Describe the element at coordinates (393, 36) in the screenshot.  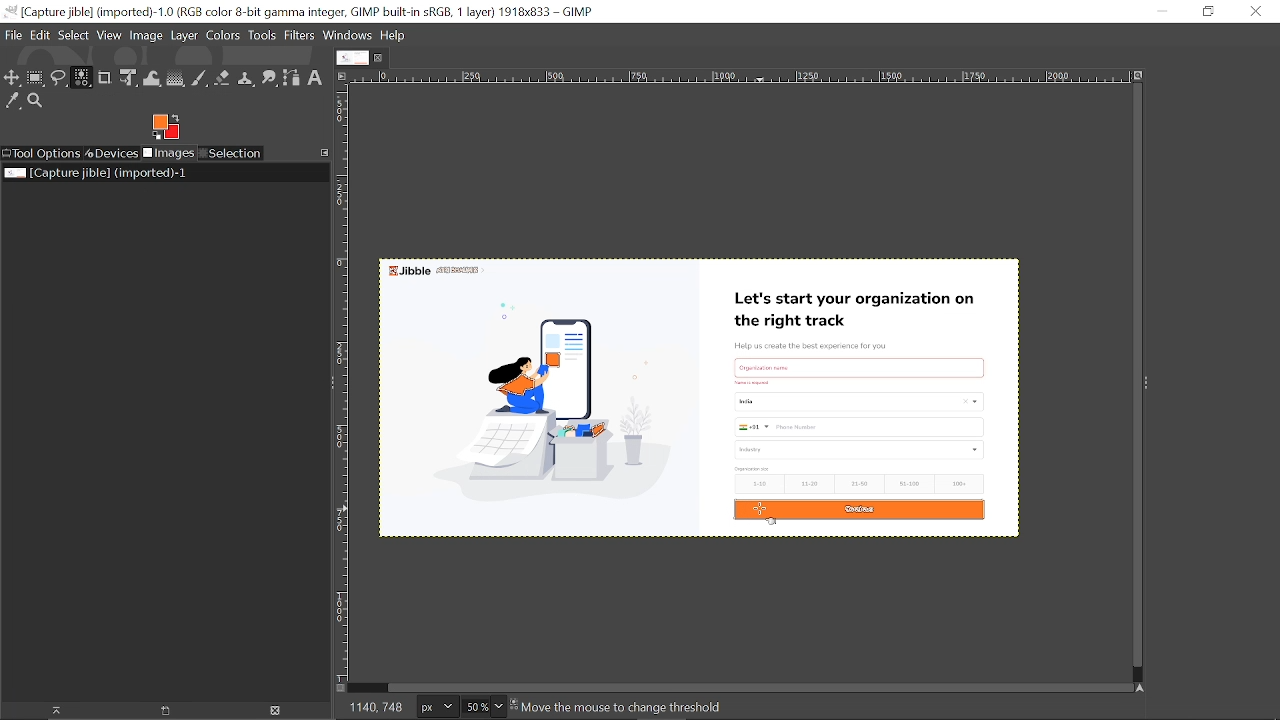
I see `` at that location.